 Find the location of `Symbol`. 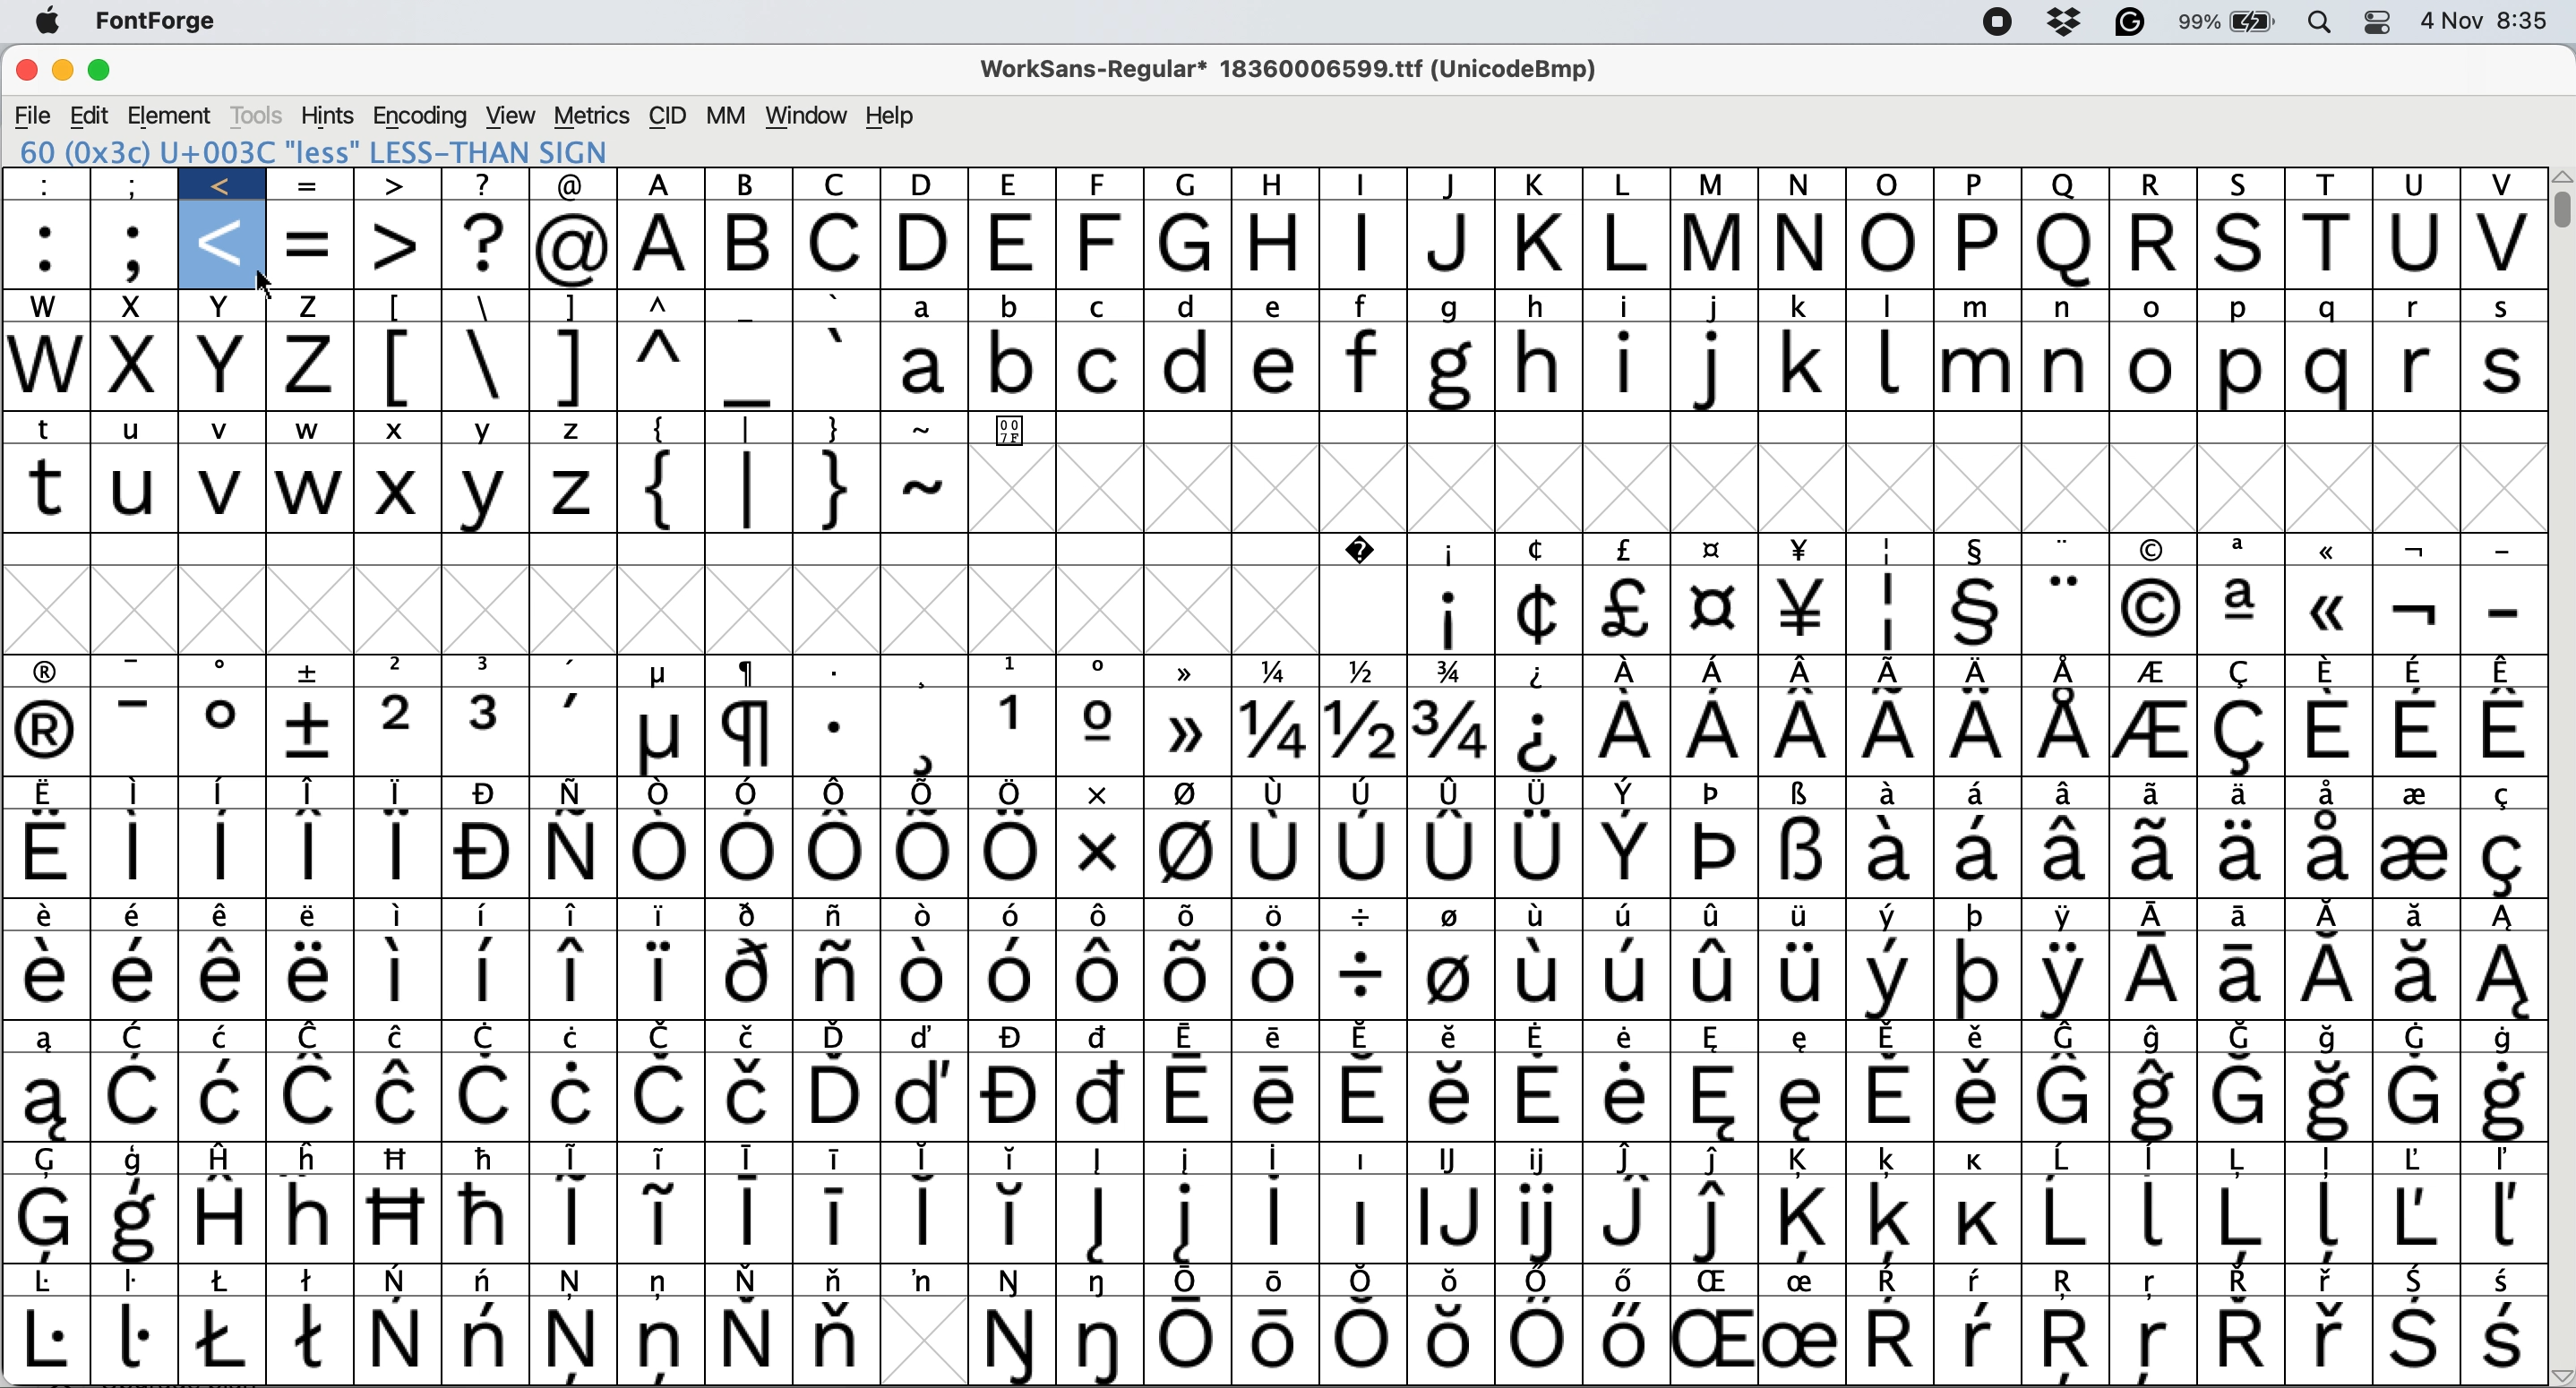

Symbol is located at coordinates (1712, 1220).